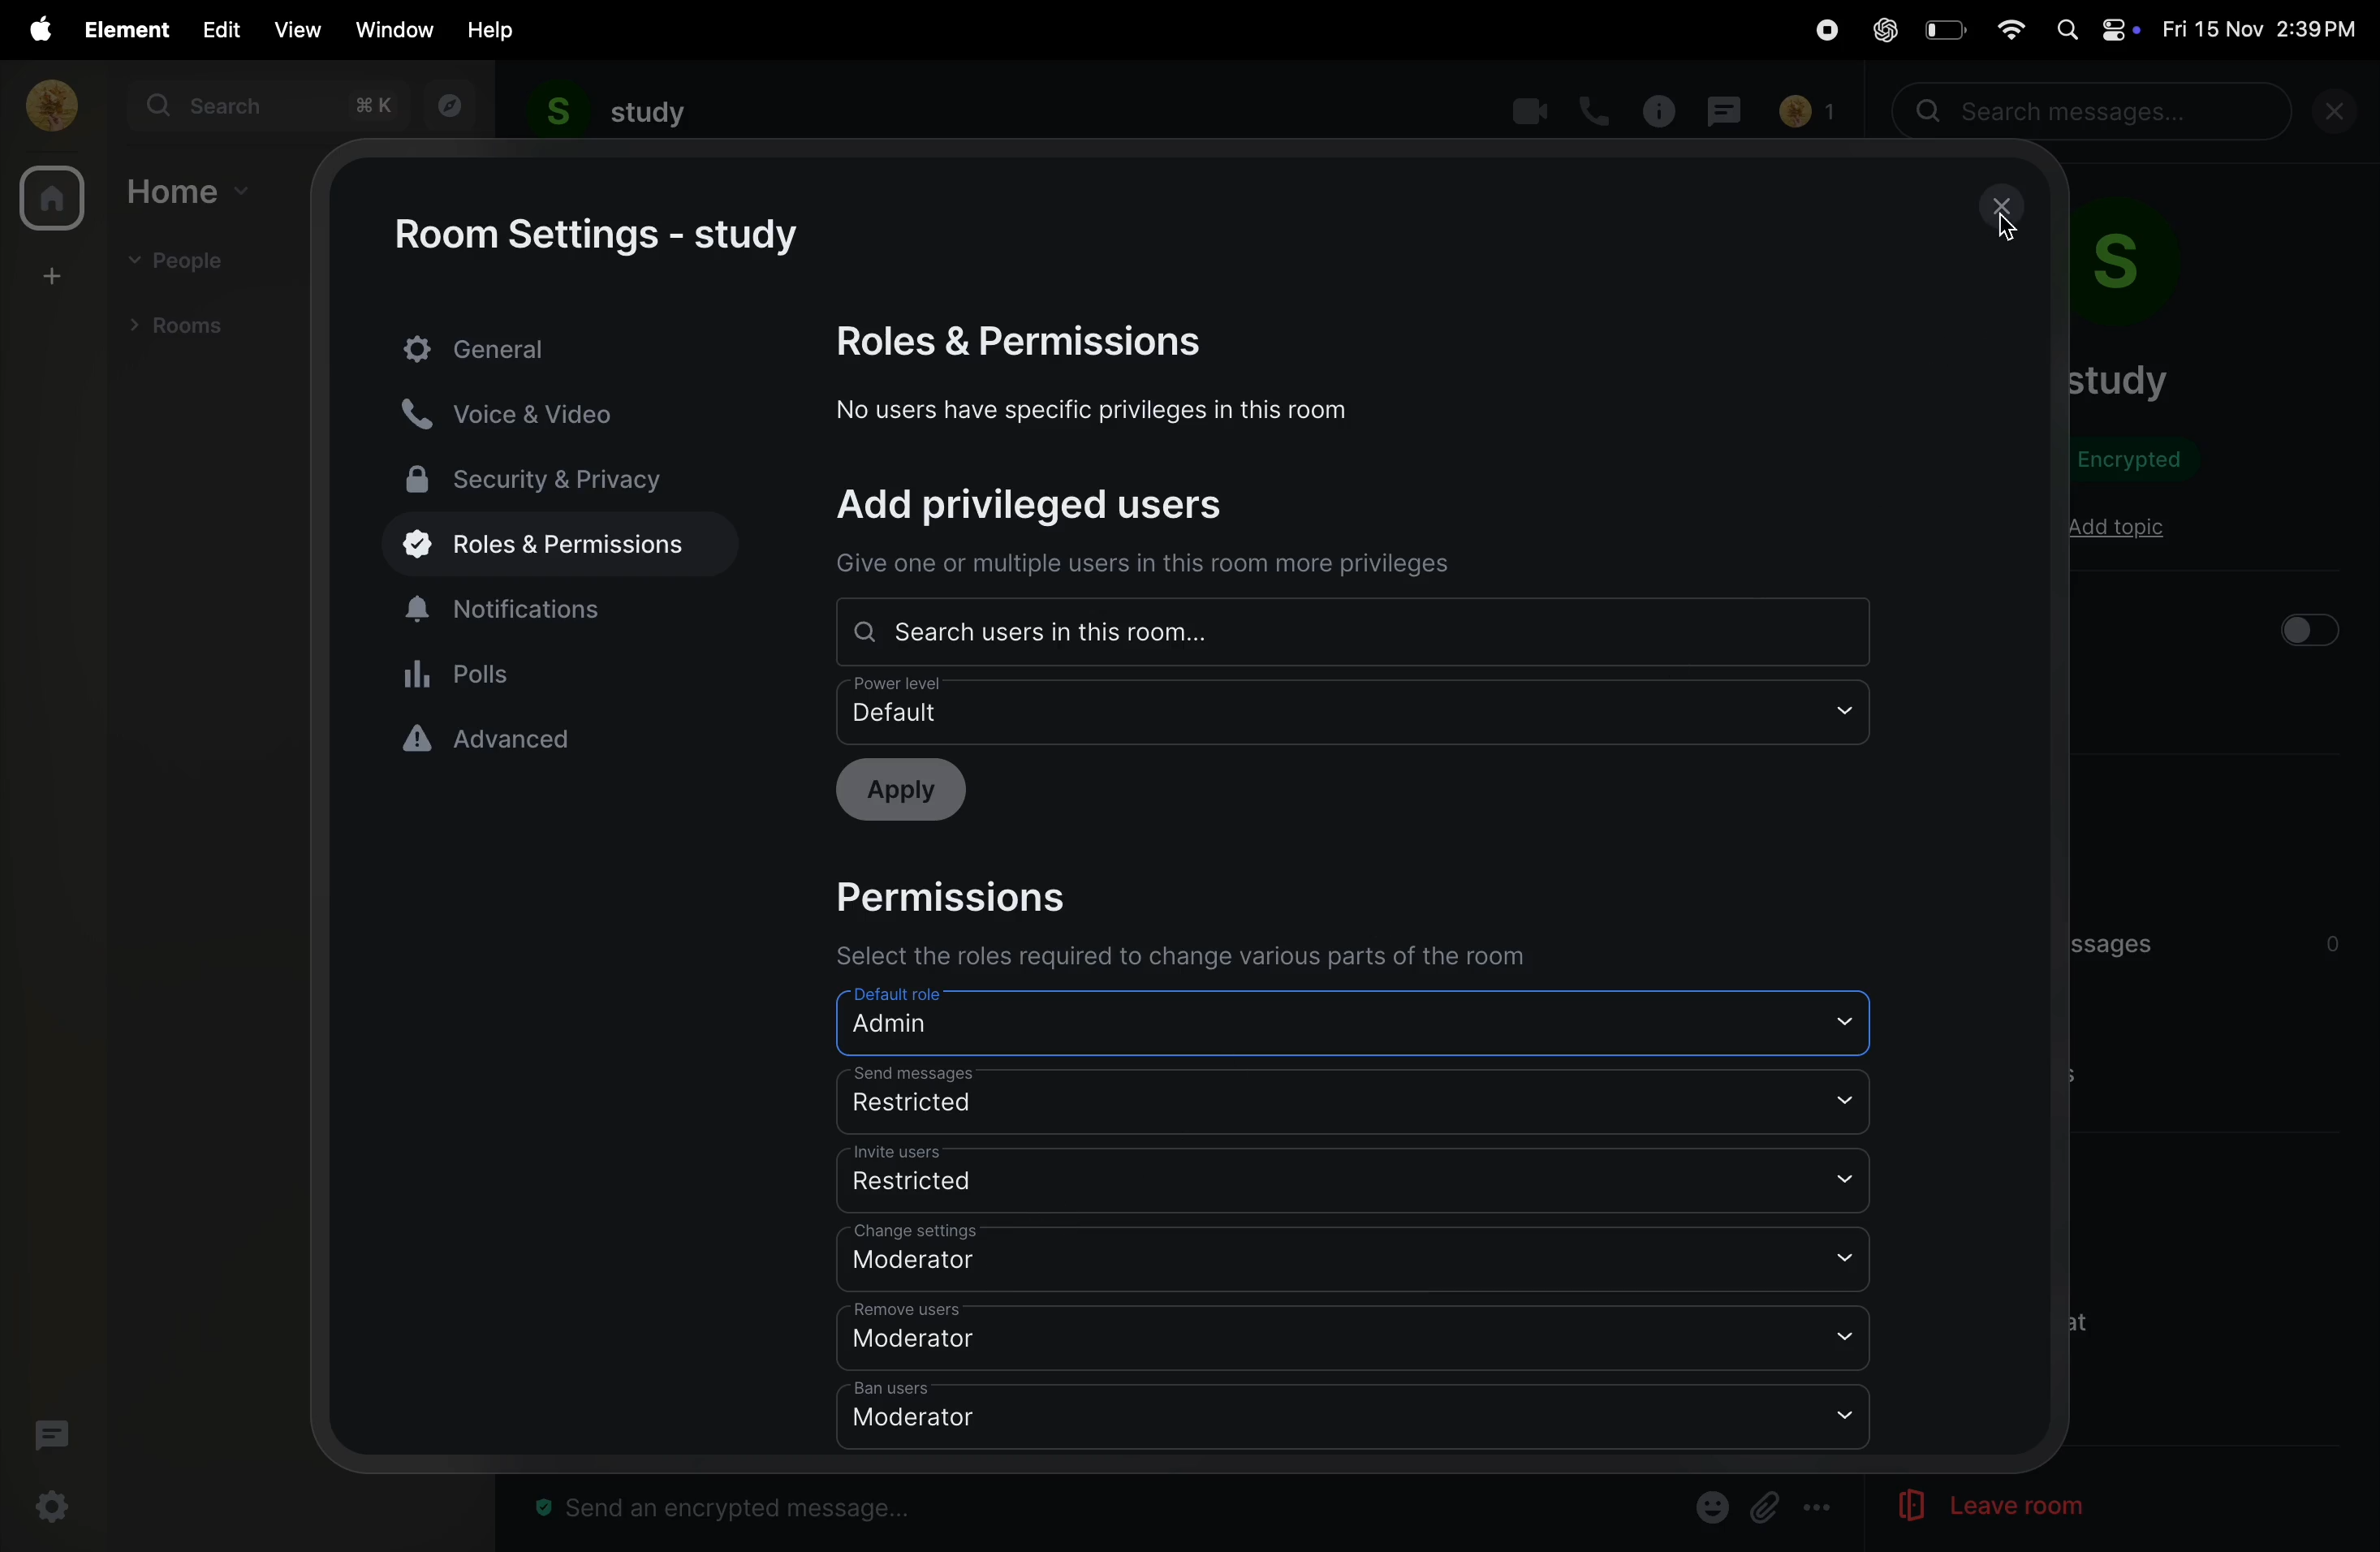 The image size is (2380, 1552). I want to click on room name , so click(2120, 380).